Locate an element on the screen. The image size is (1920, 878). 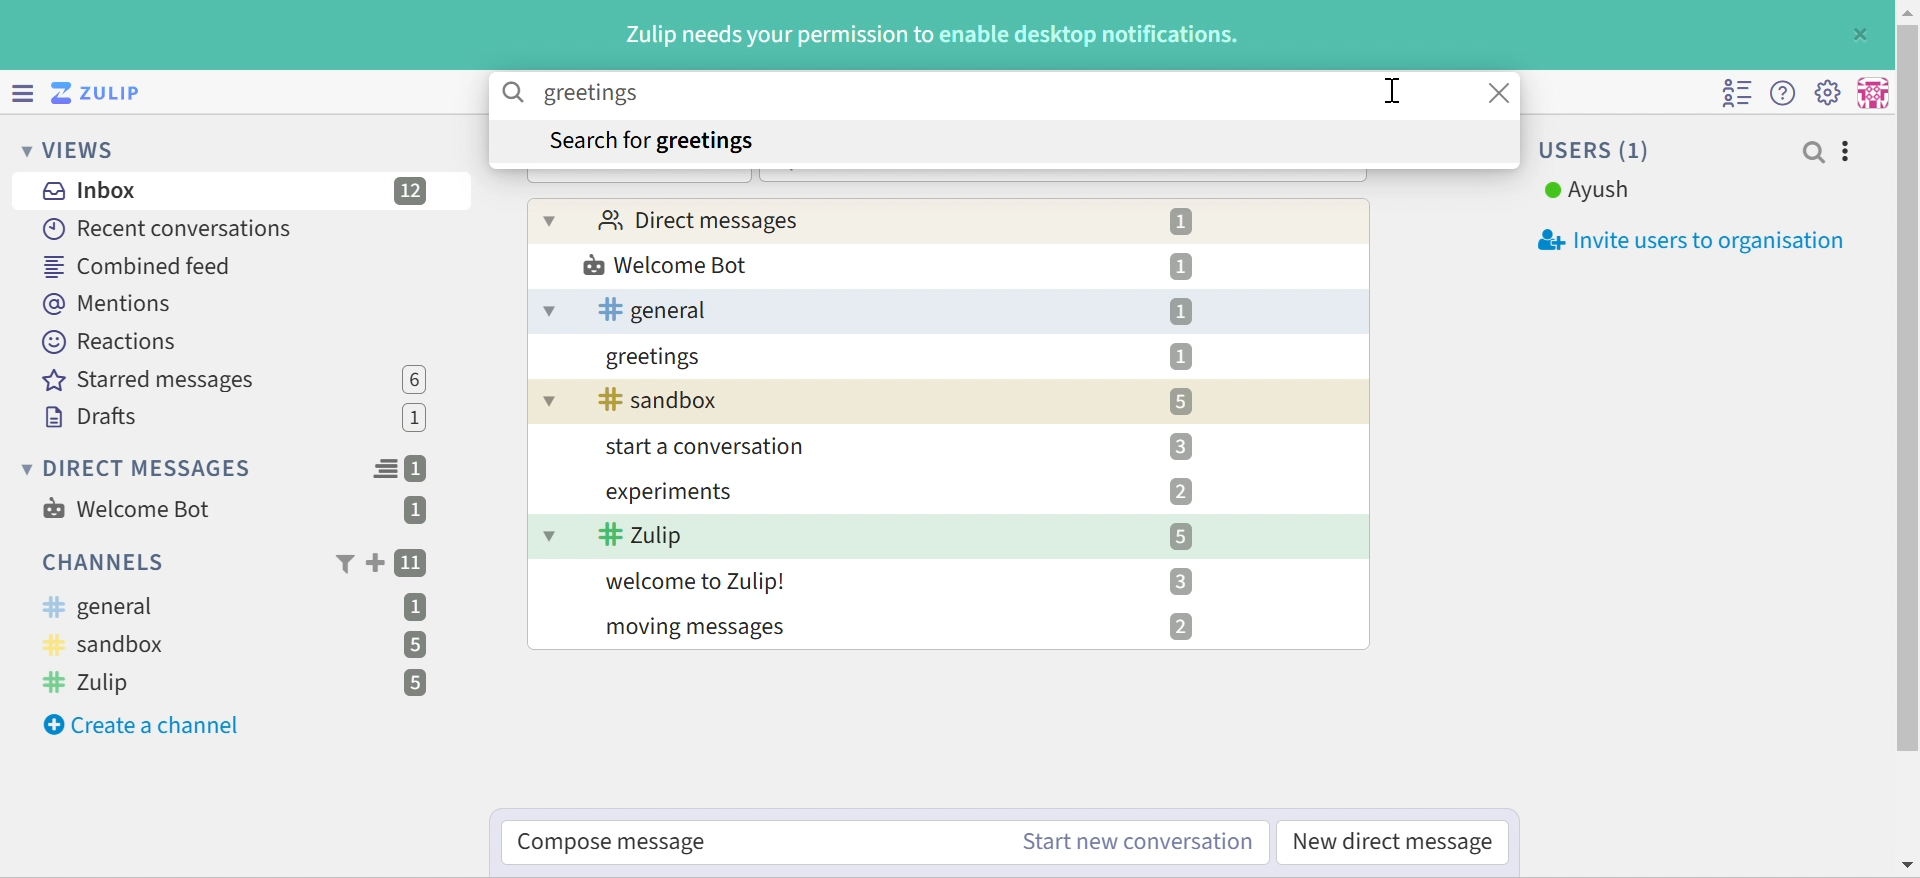
Channels is located at coordinates (100, 562).